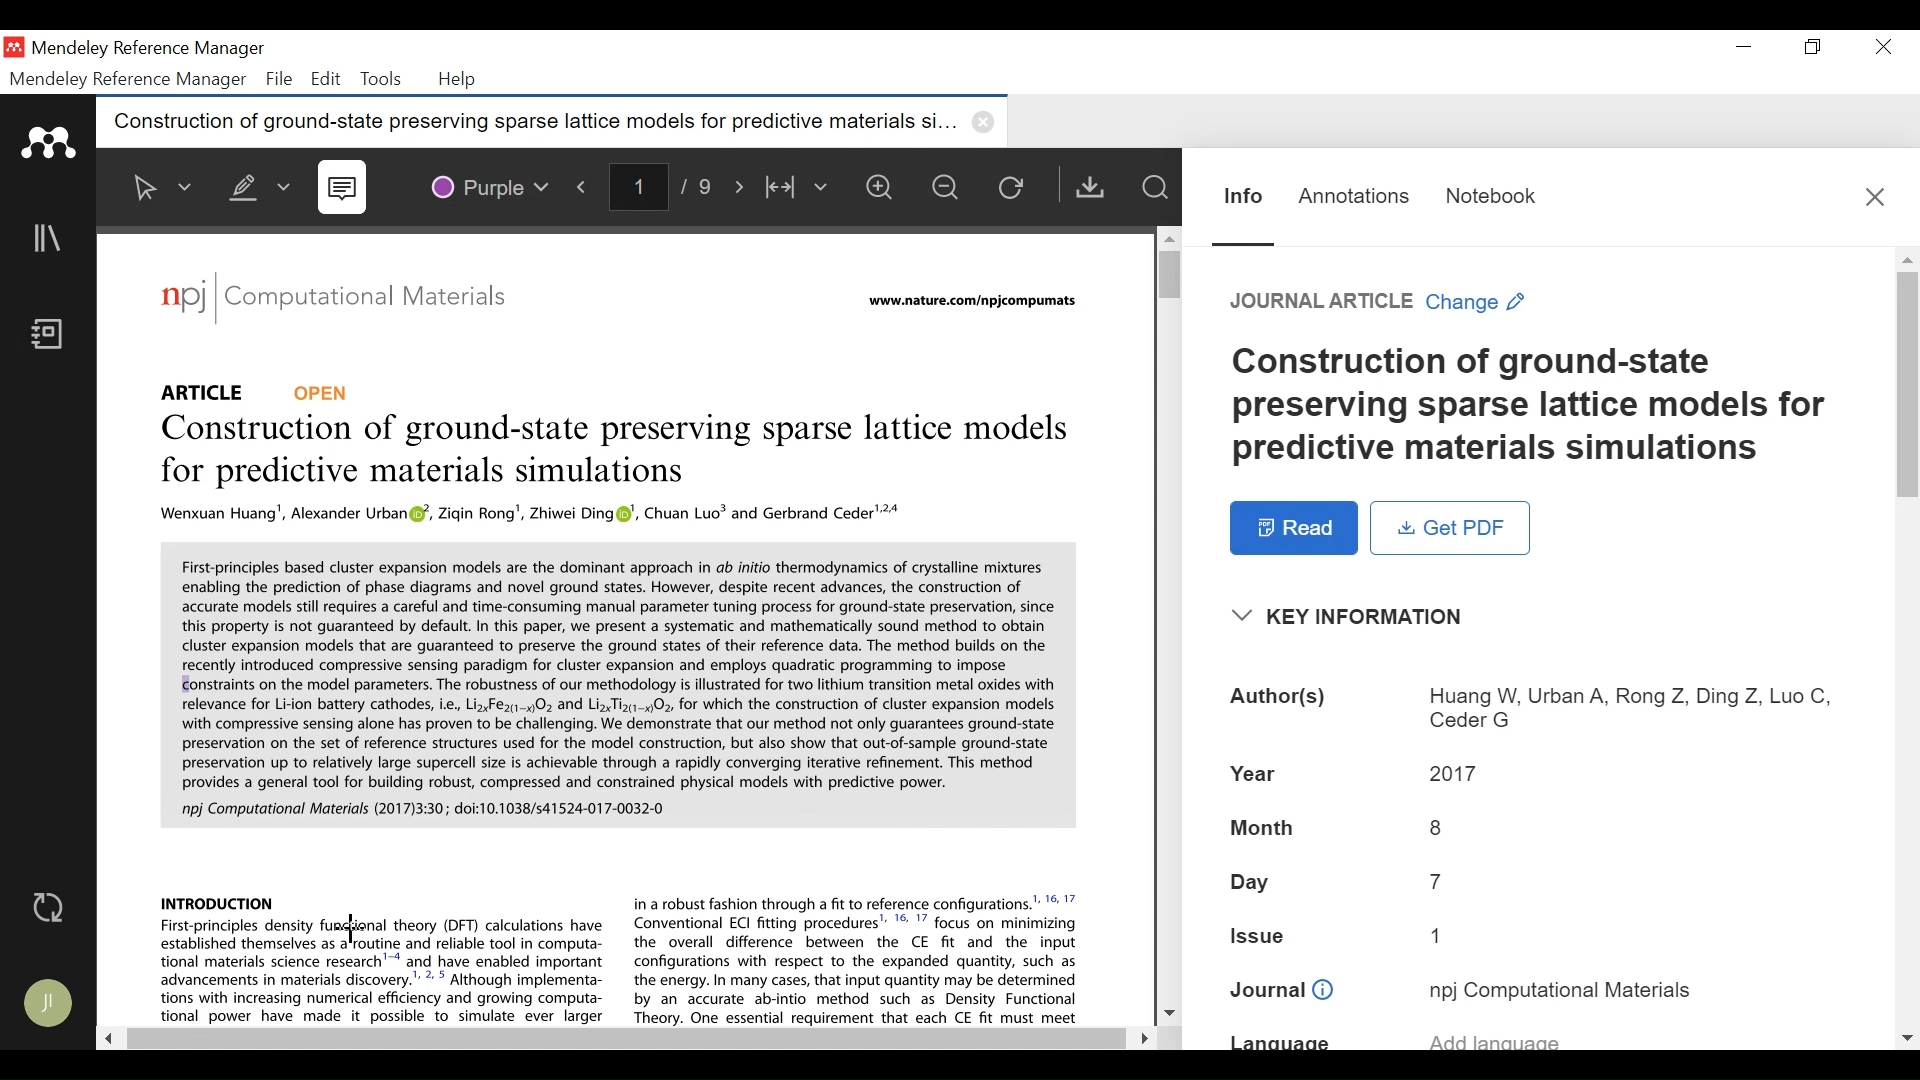 This screenshot has width=1920, height=1080. Describe the element at coordinates (51, 1005) in the screenshot. I see `Avatar` at that location.